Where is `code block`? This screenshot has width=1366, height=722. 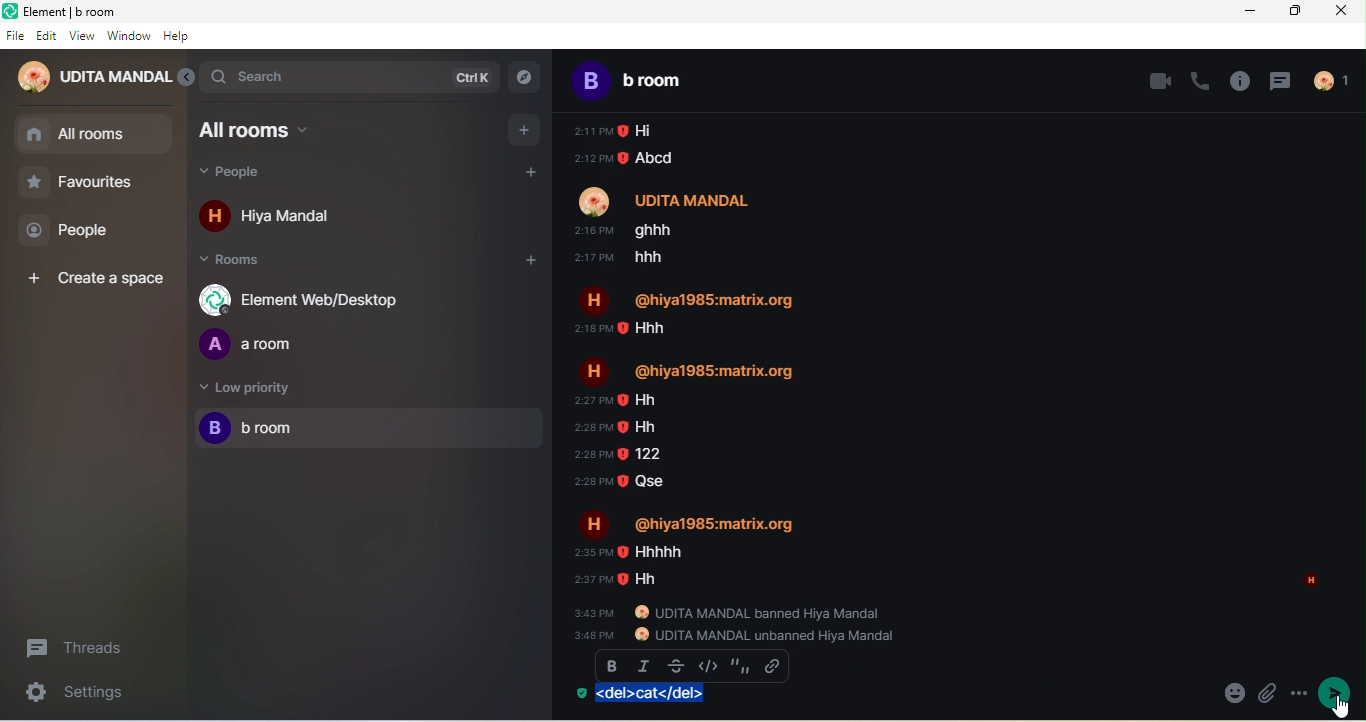
code block is located at coordinates (709, 664).